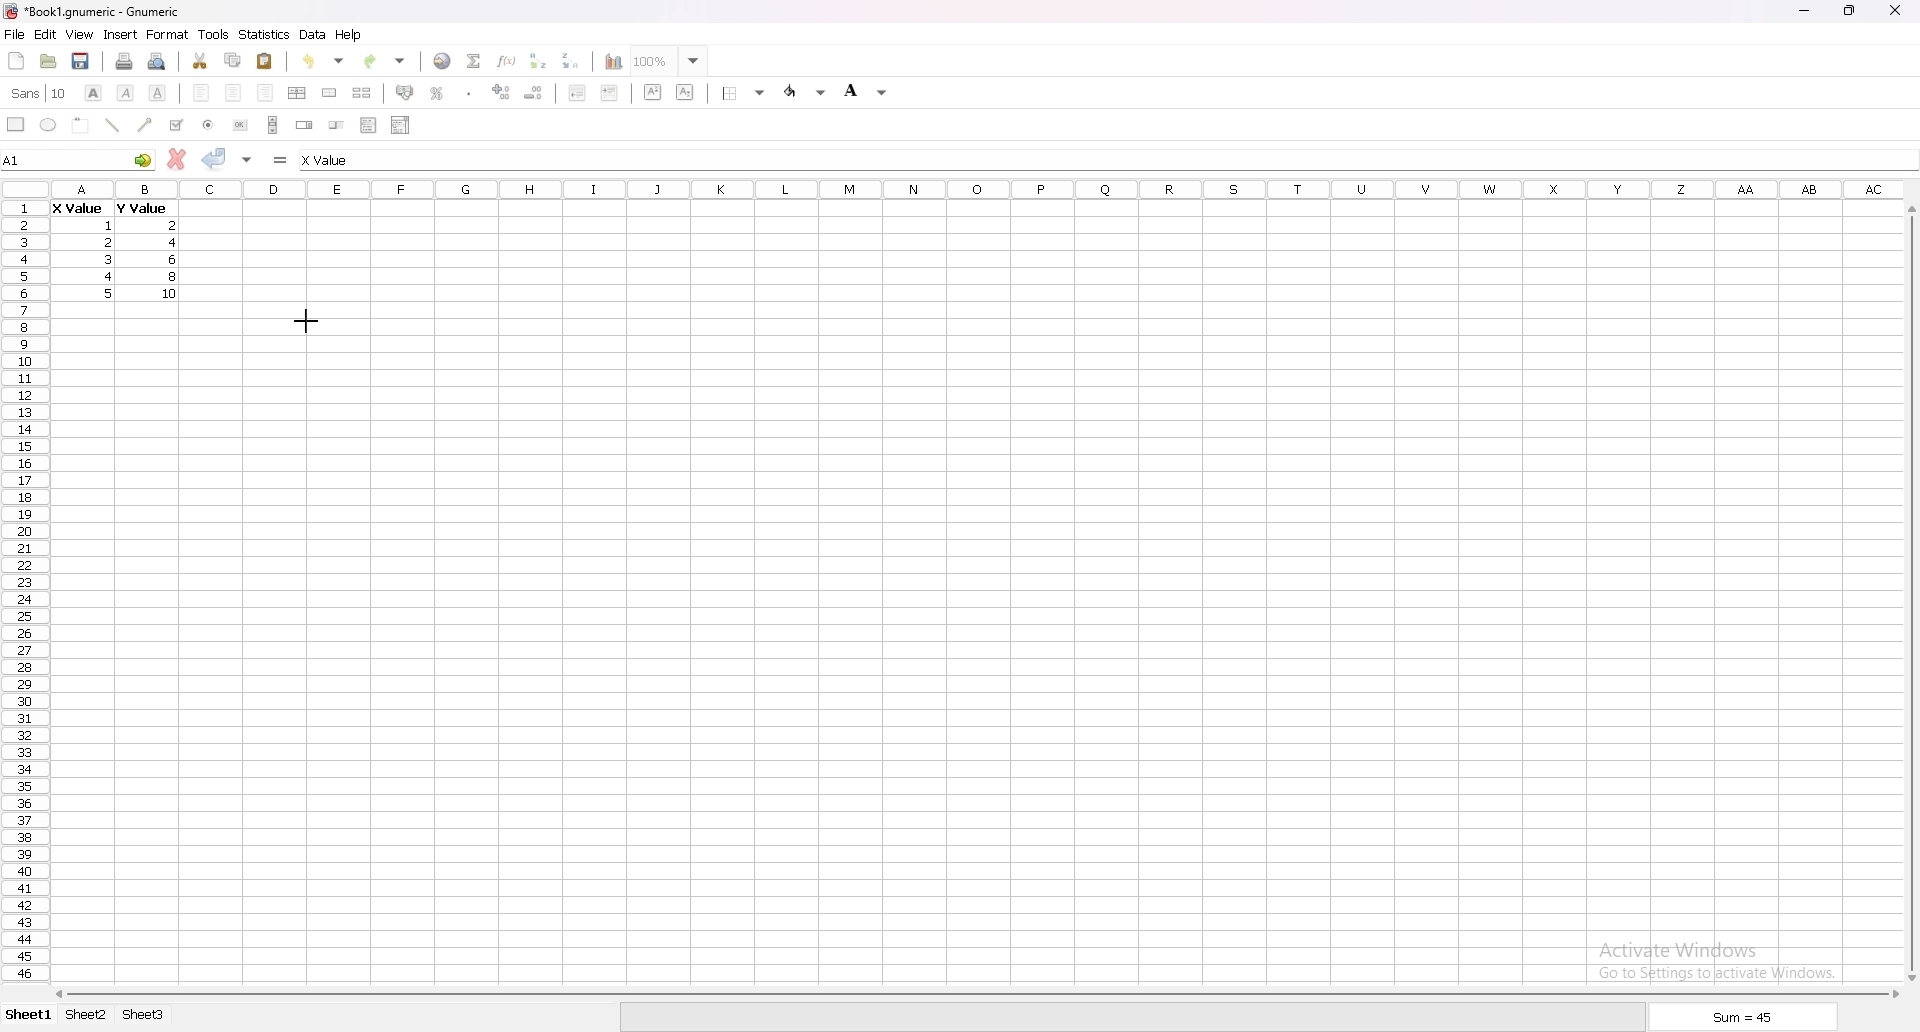  I want to click on view, so click(79, 35).